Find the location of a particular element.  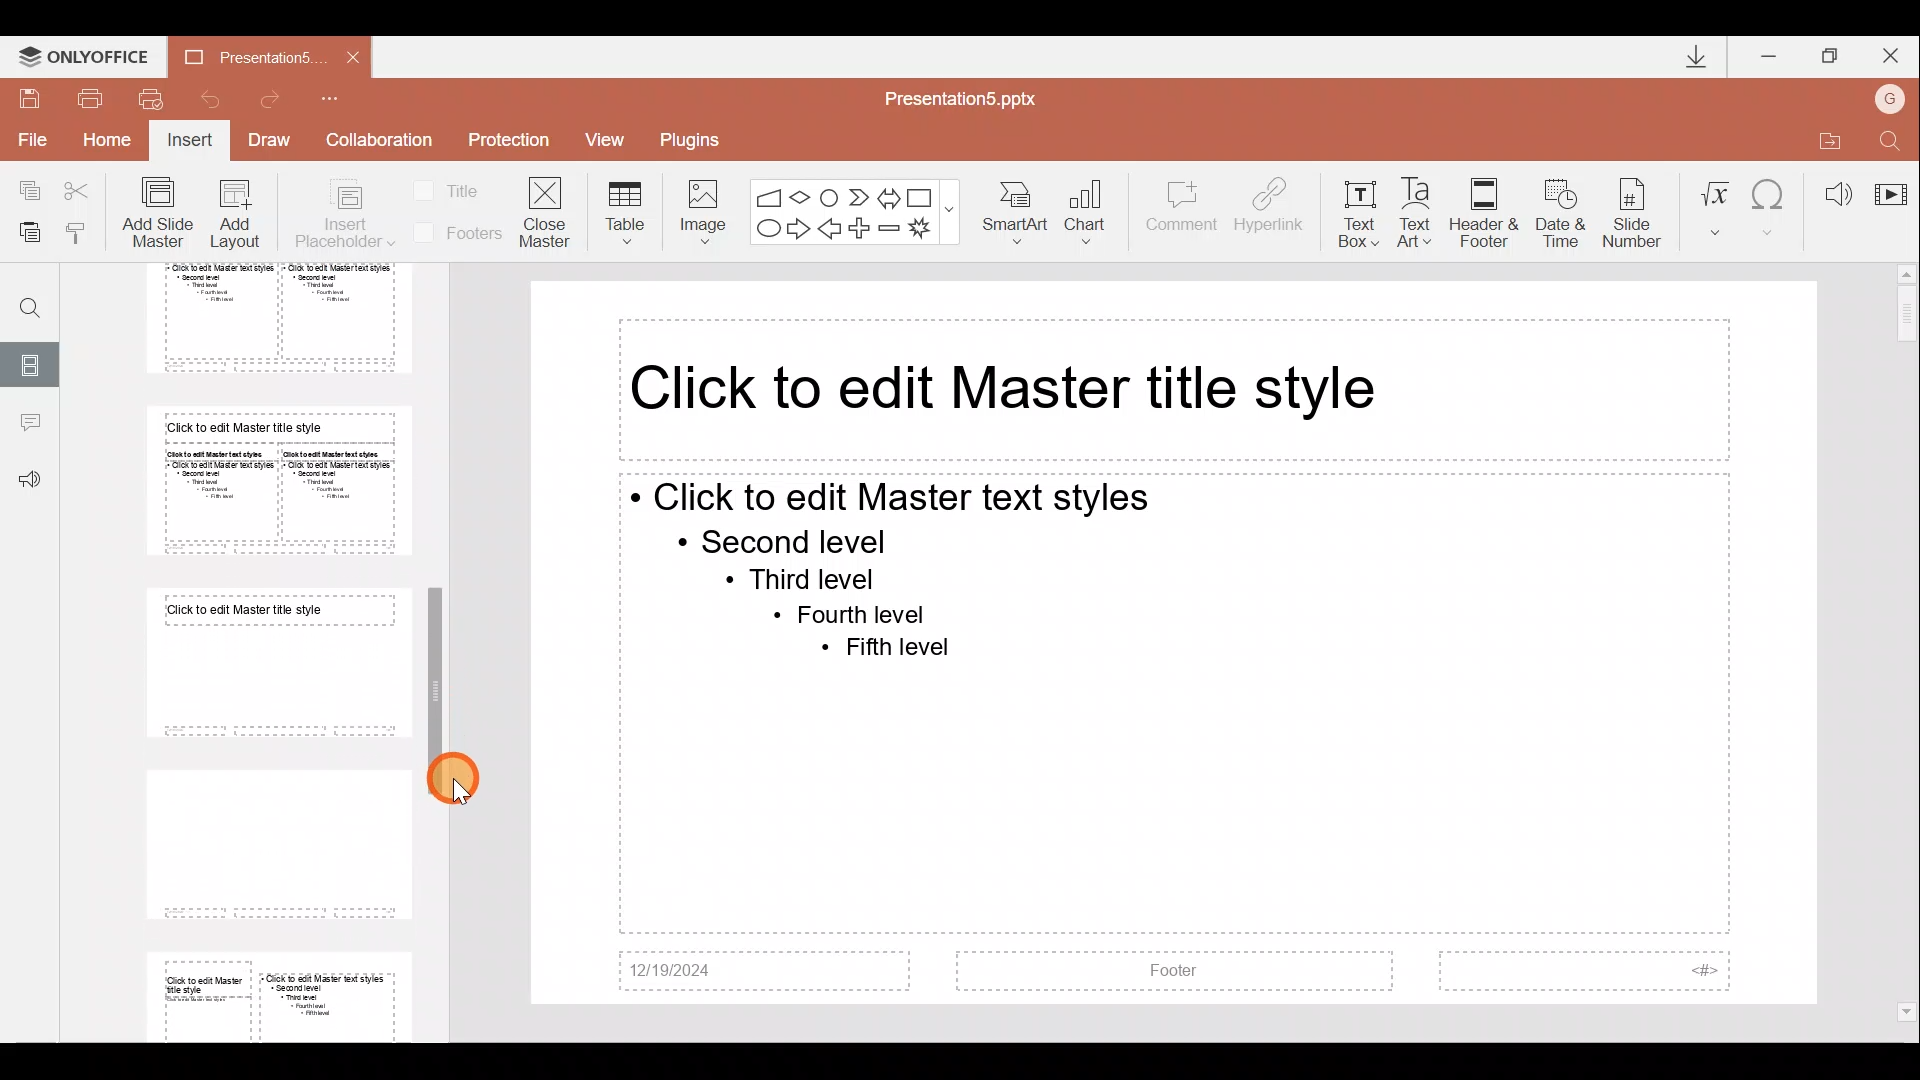

Header & footer is located at coordinates (1483, 212).